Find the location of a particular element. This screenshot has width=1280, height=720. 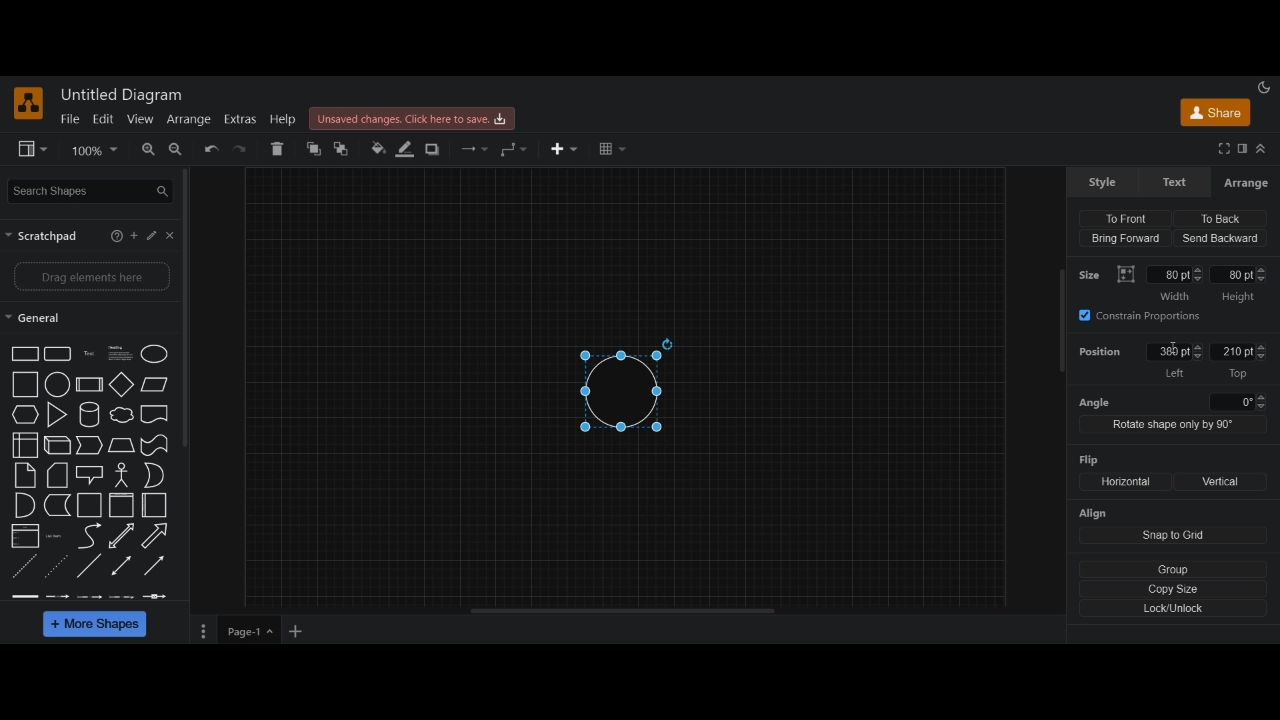

vertical is located at coordinates (1222, 482).